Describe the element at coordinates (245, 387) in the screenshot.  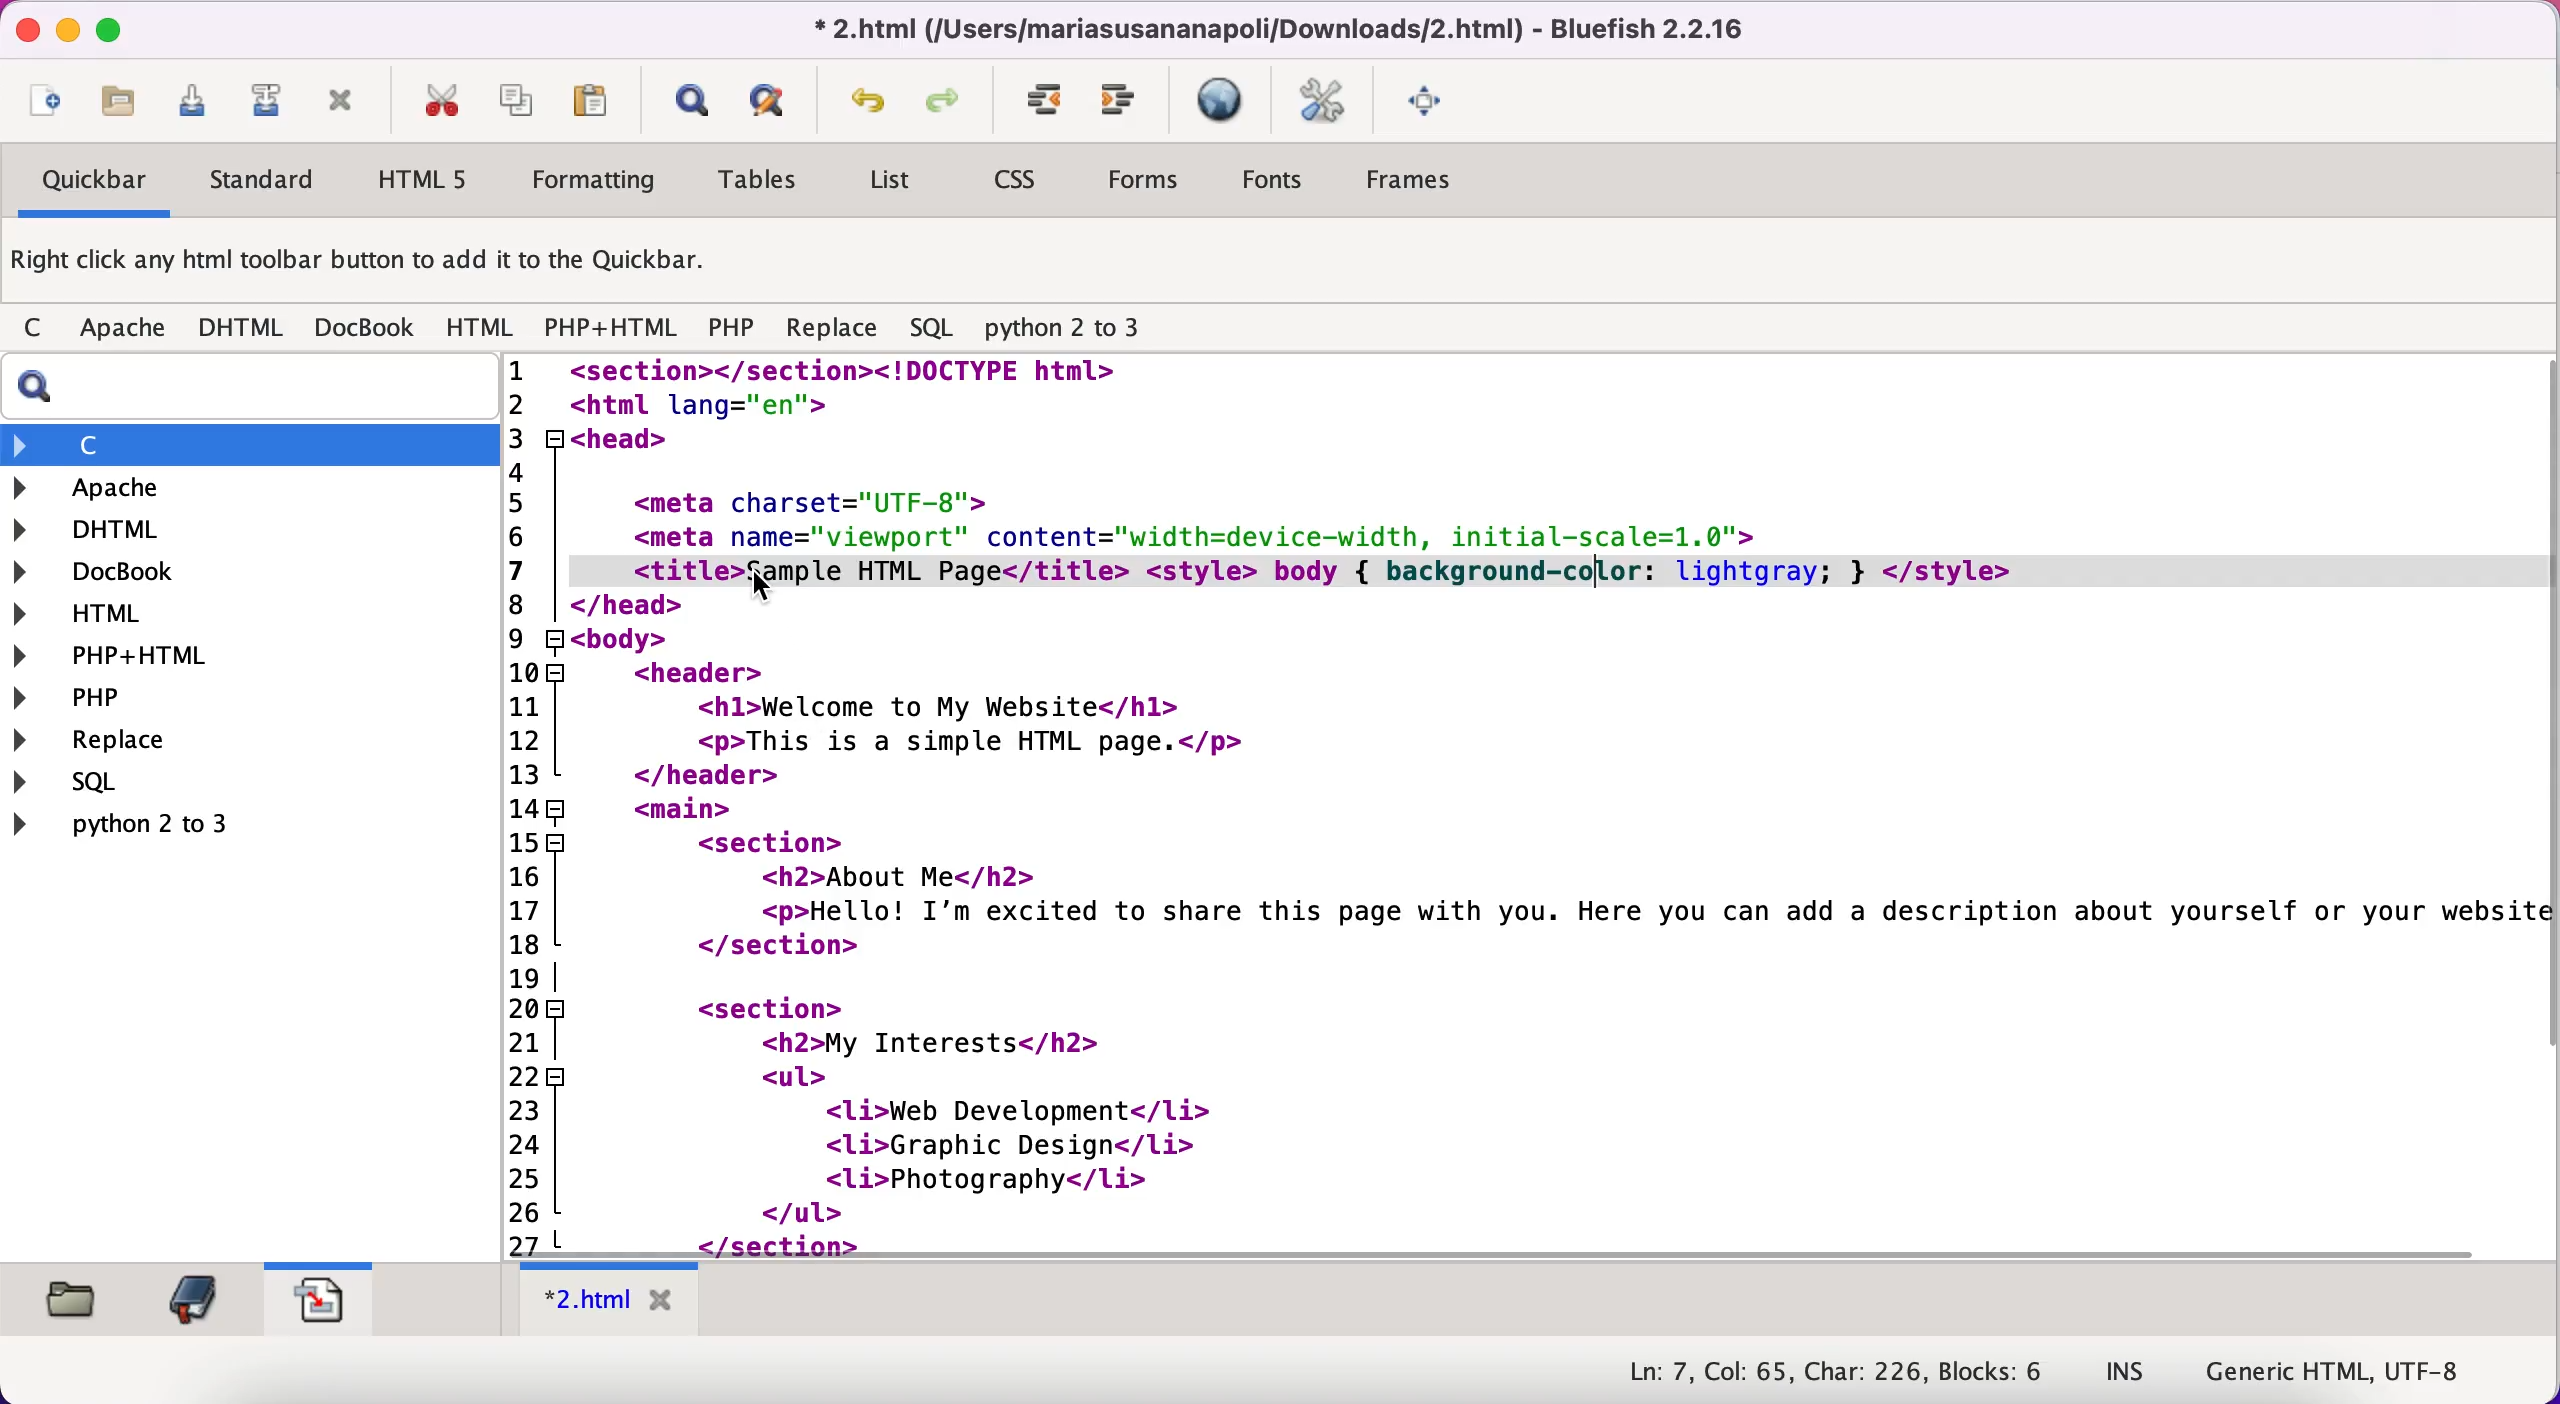
I see `search bar` at that location.